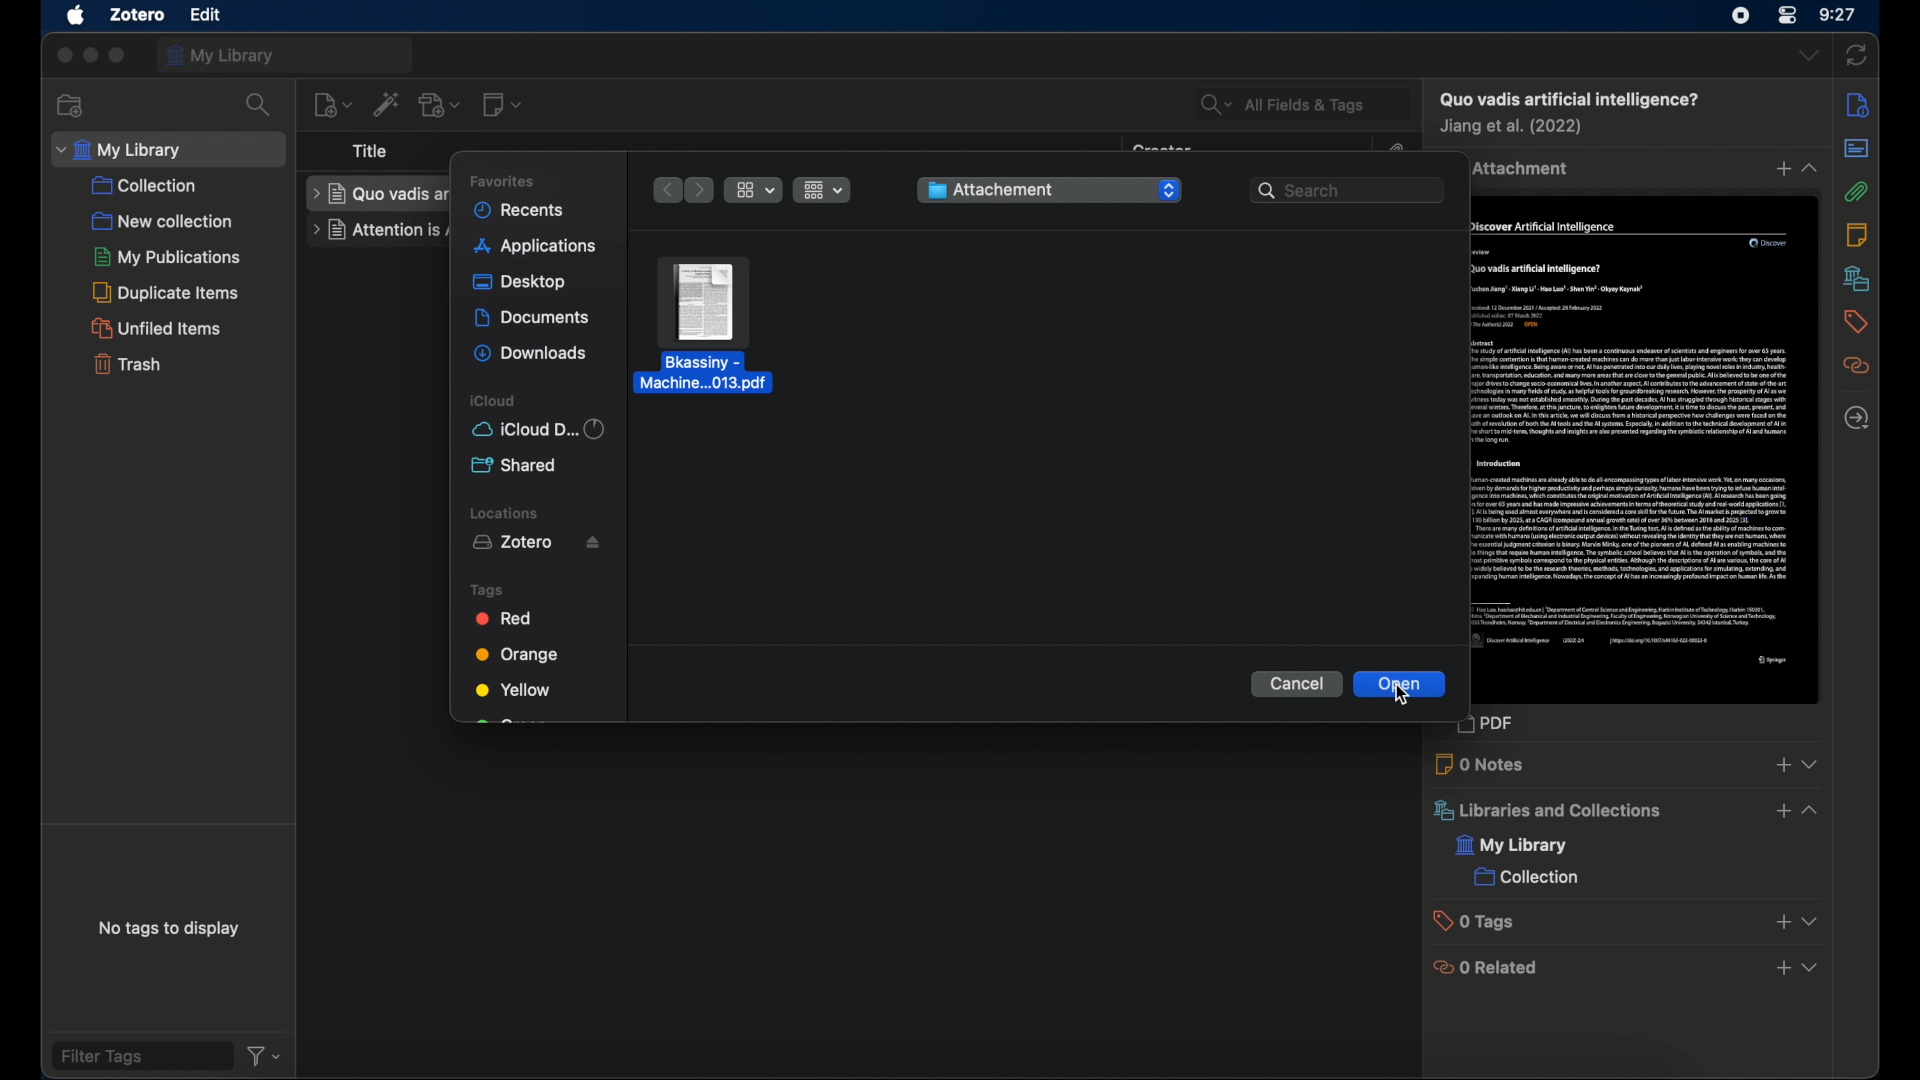 The height and width of the screenshot is (1080, 1920). I want to click on related, so click(1856, 366).